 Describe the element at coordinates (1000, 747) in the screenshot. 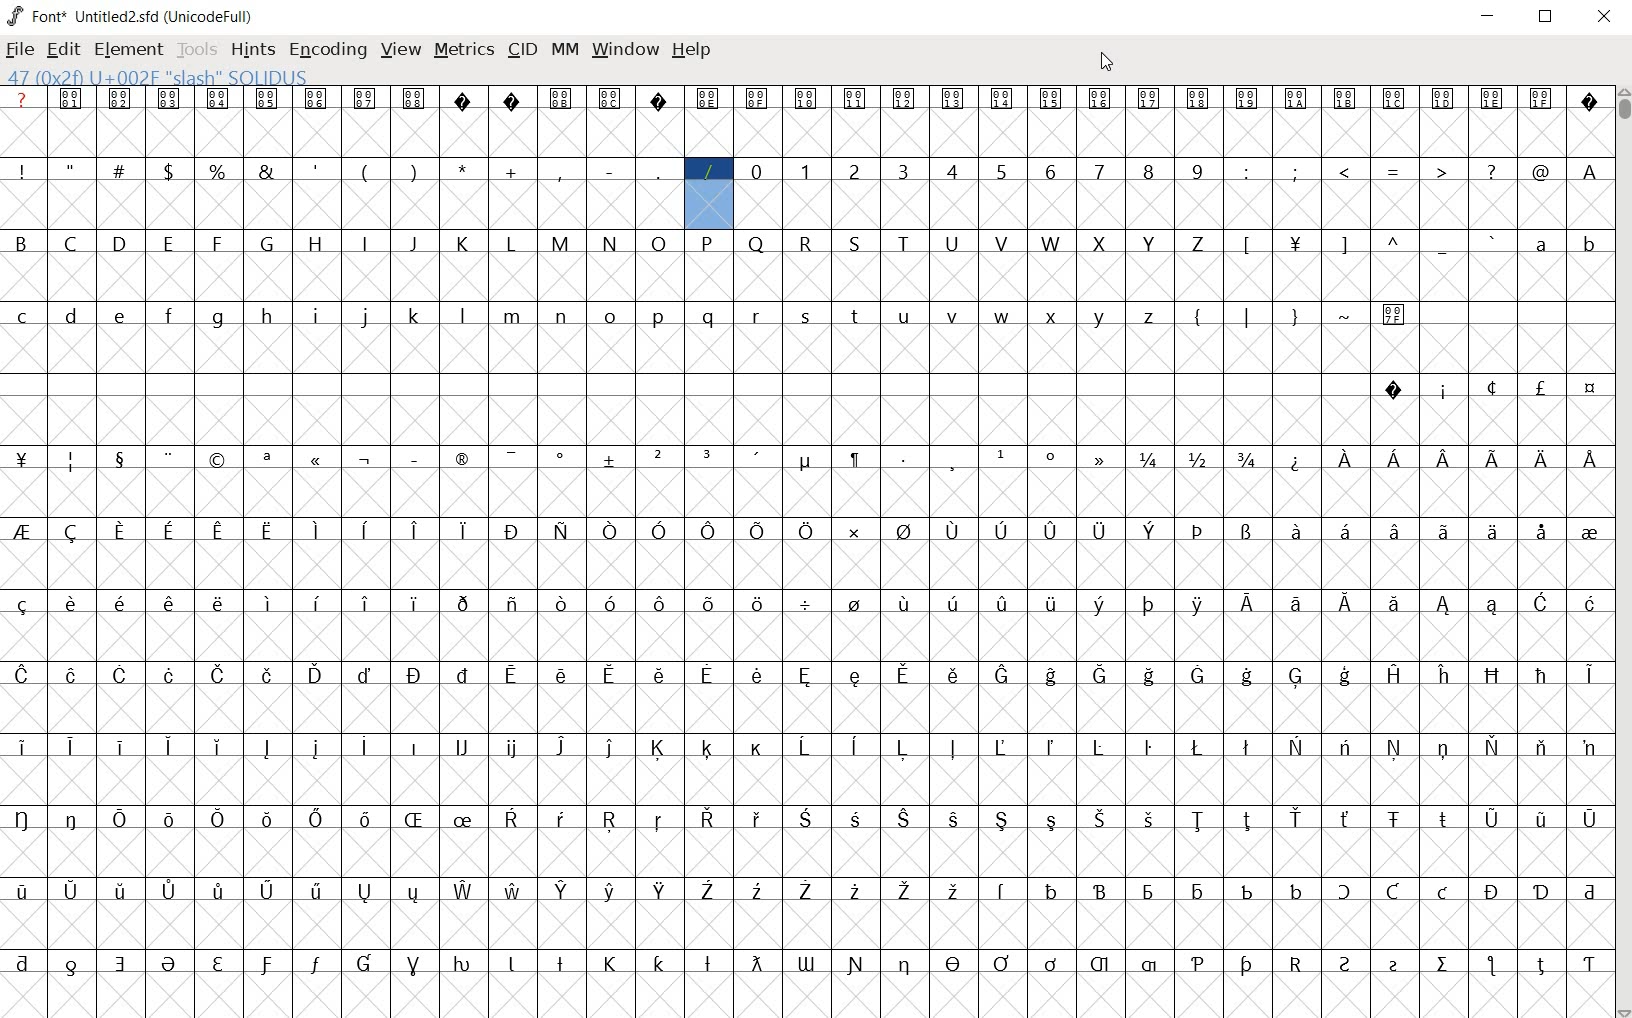

I see `glyph` at that location.